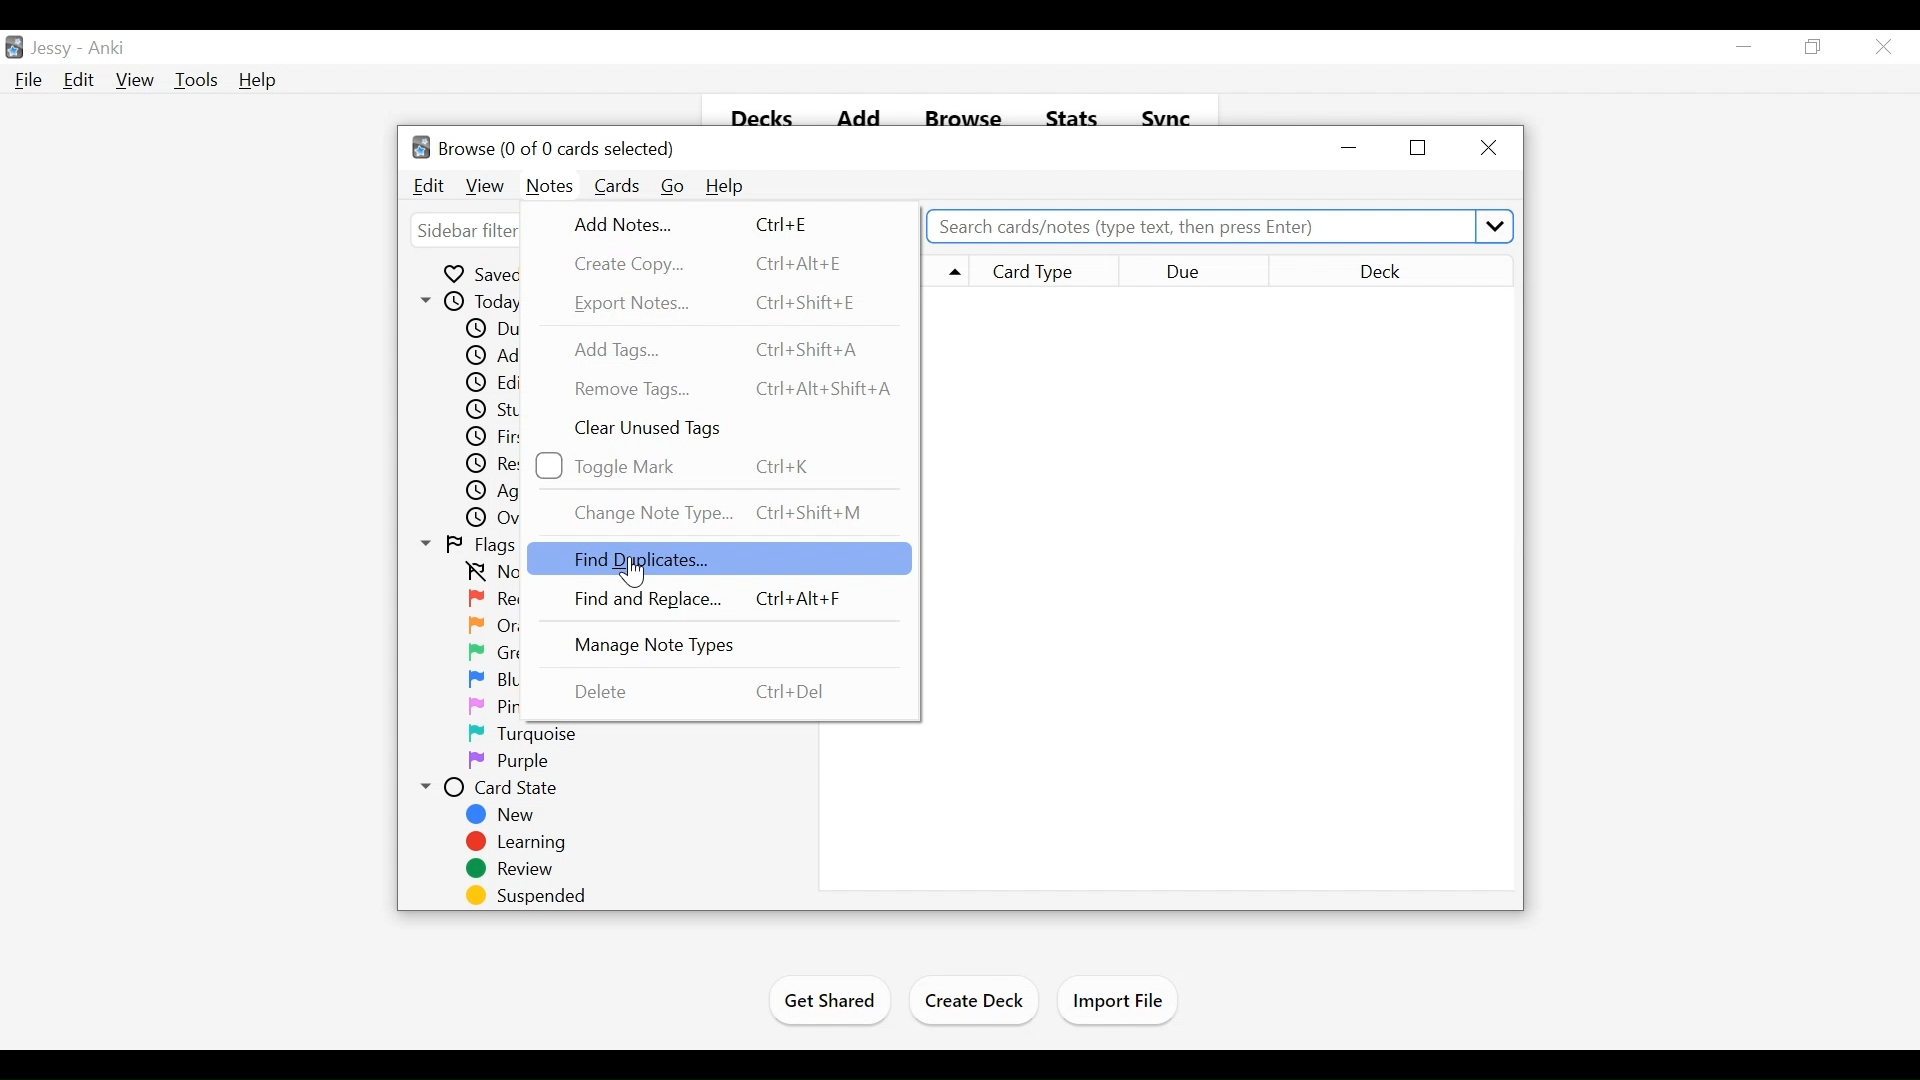  I want to click on User Profile, so click(51, 49).